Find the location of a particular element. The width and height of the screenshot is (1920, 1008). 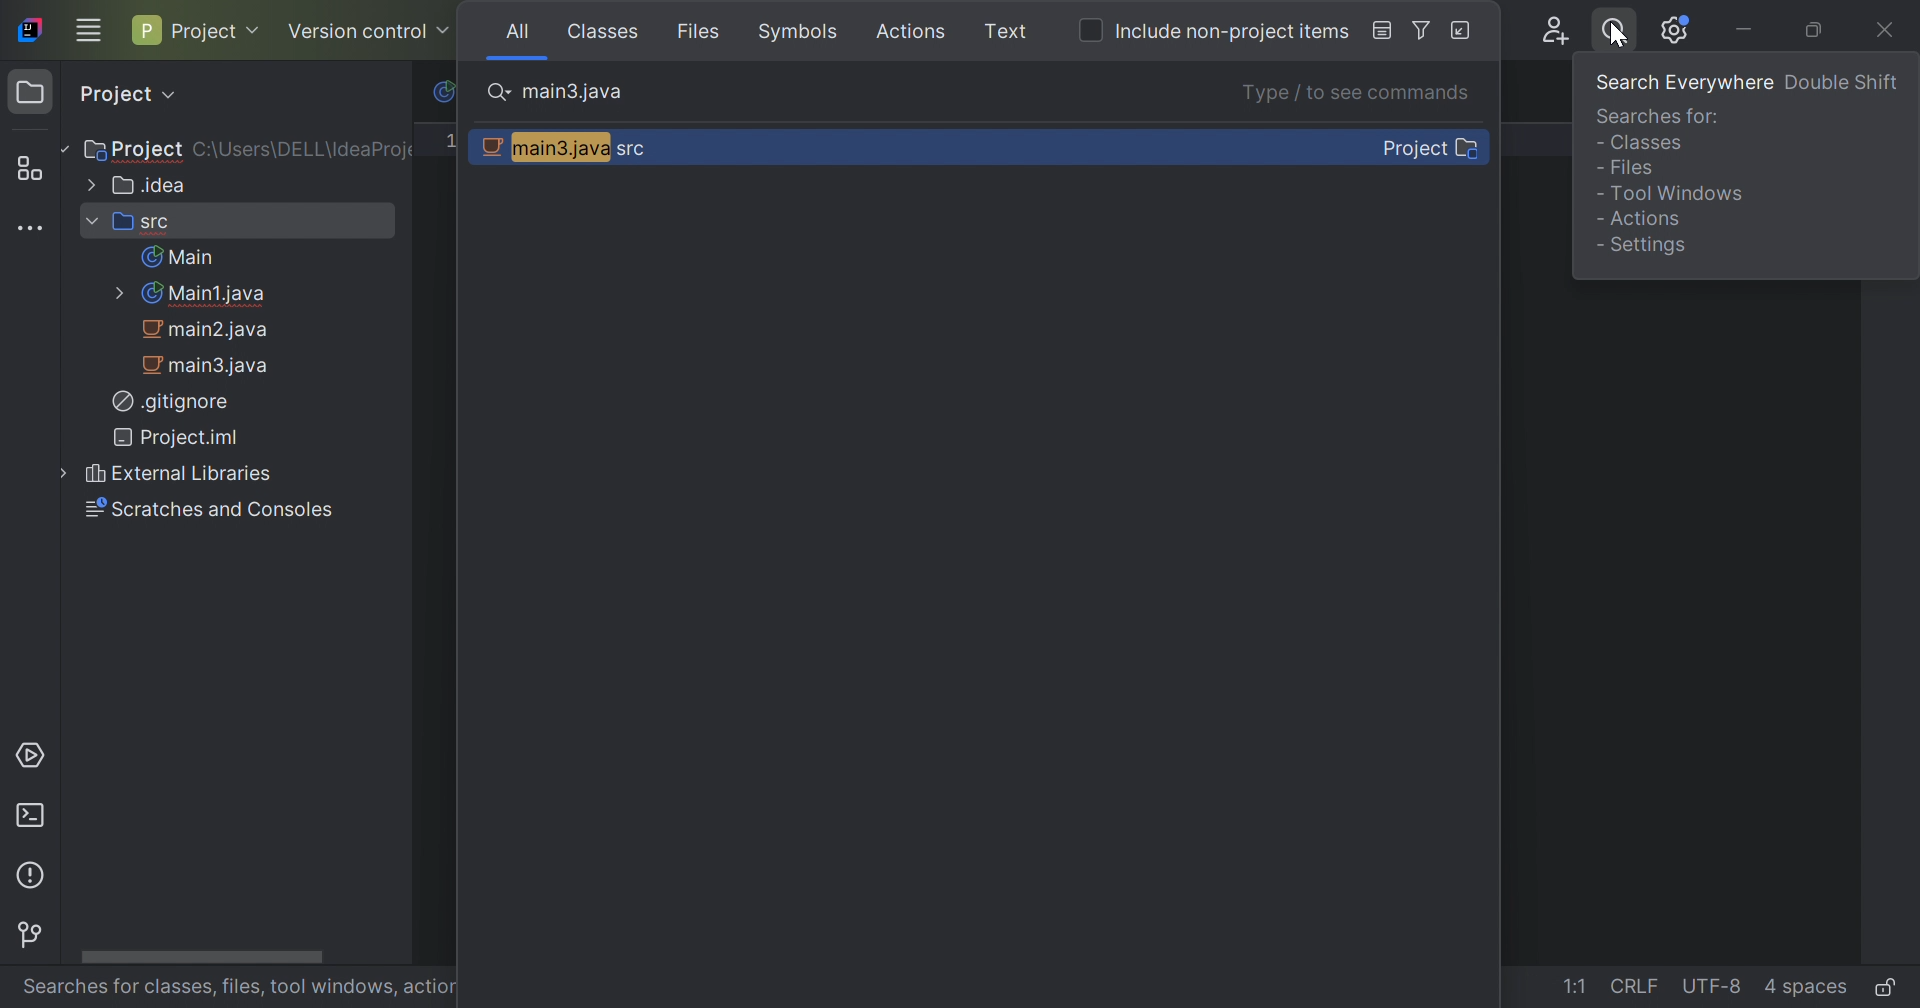

Files is located at coordinates (703, 34).